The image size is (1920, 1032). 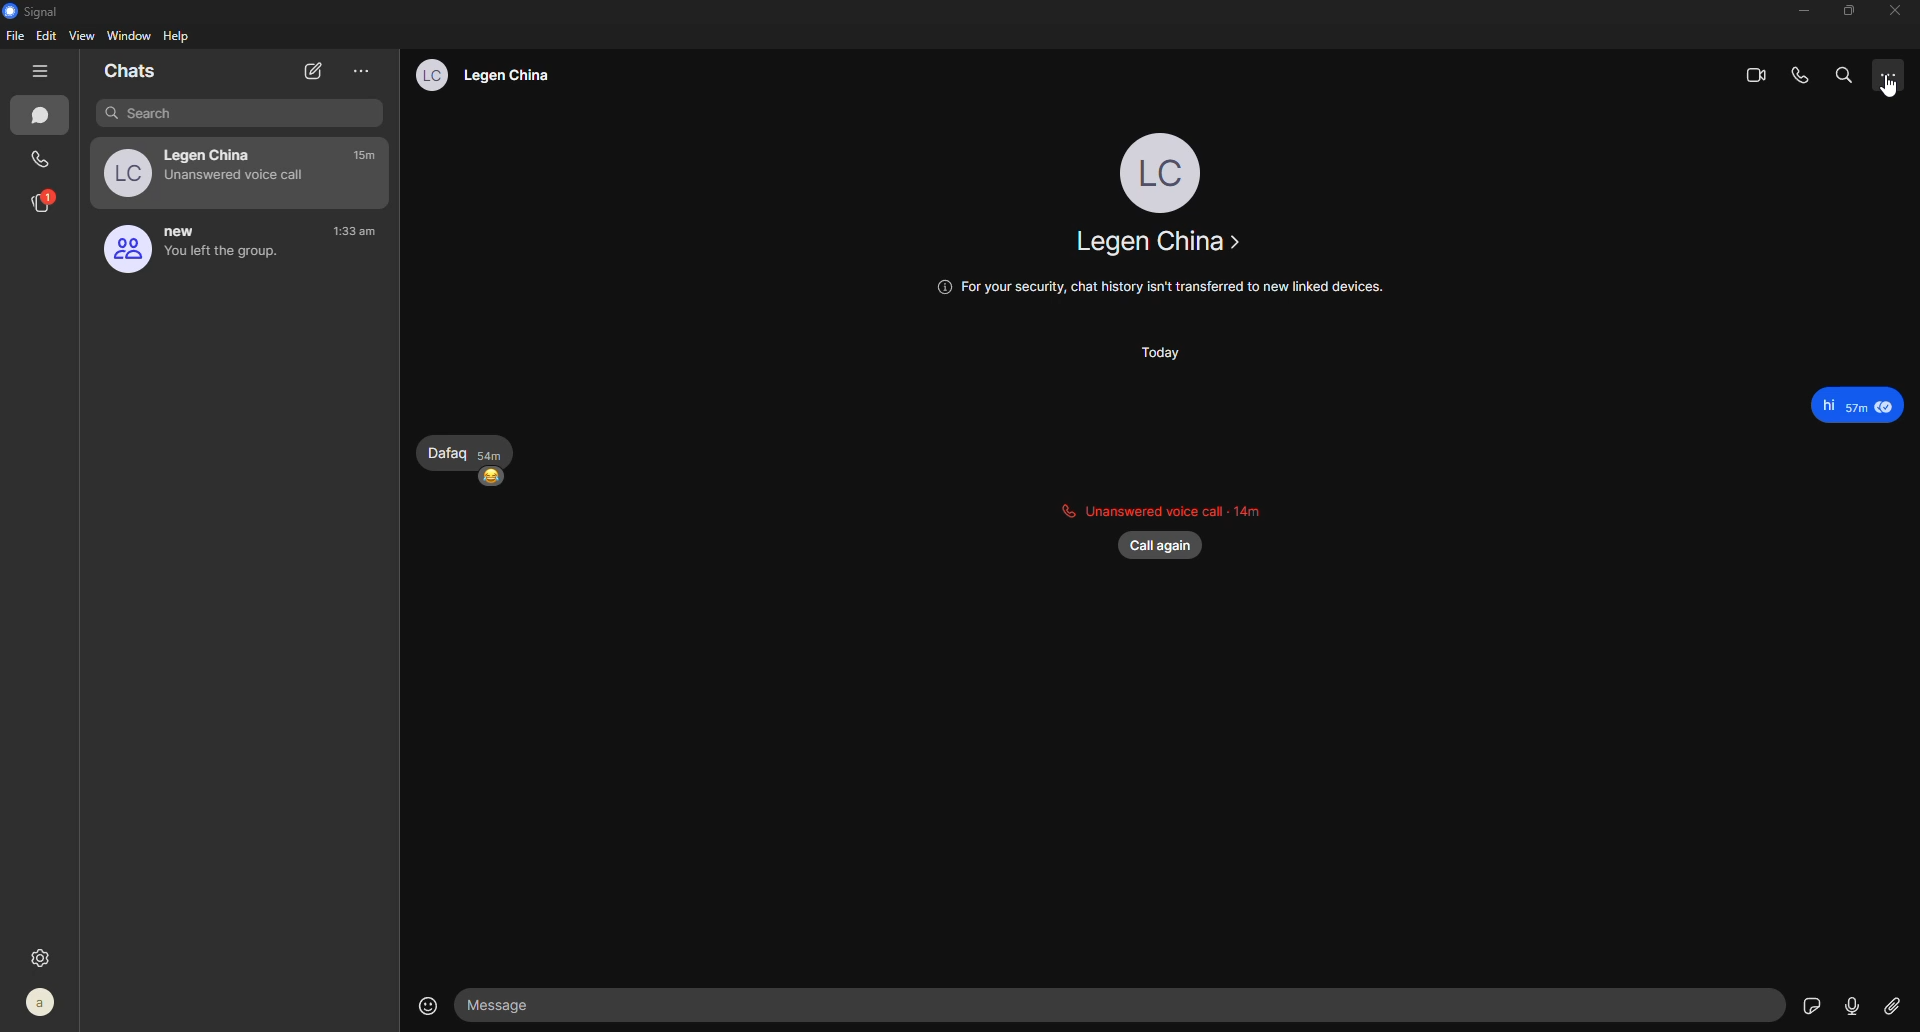 What do you see at coordinates (48, 36) in the screenshot?
I see `edit` at bounding box center [48, 36].